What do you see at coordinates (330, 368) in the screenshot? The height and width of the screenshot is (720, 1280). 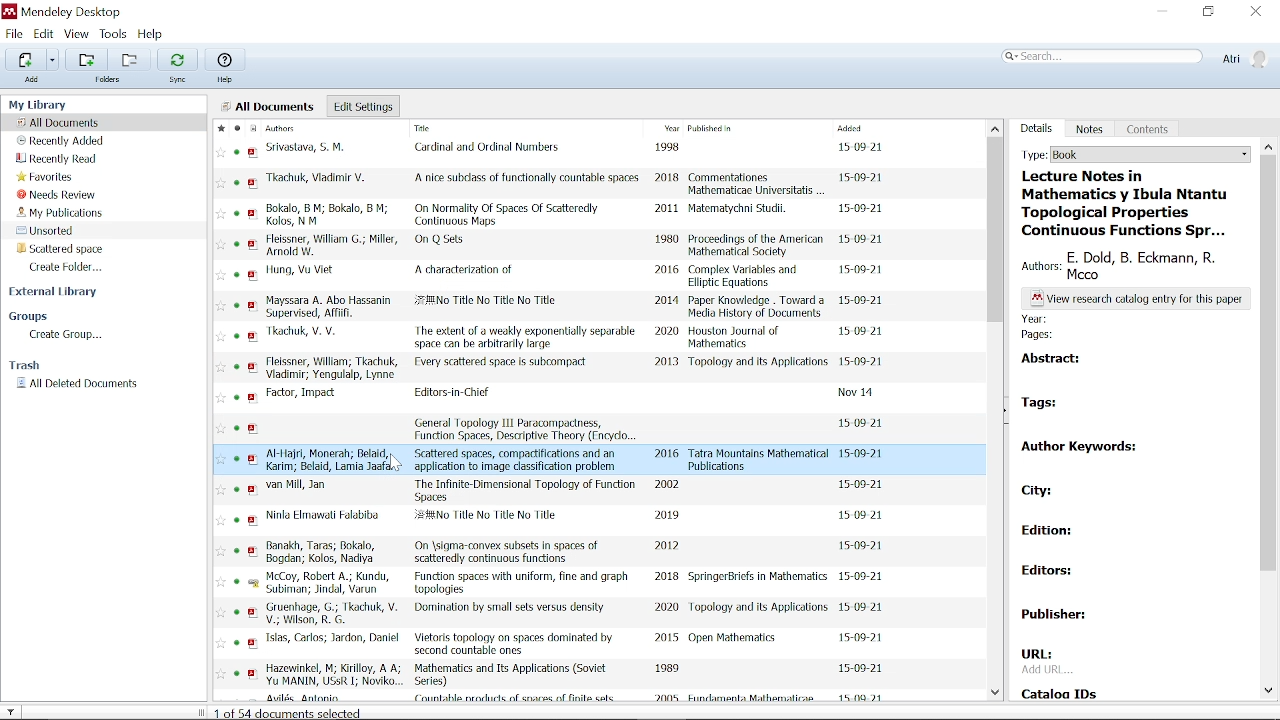 I see `authors` at bounding box center [330, 368].